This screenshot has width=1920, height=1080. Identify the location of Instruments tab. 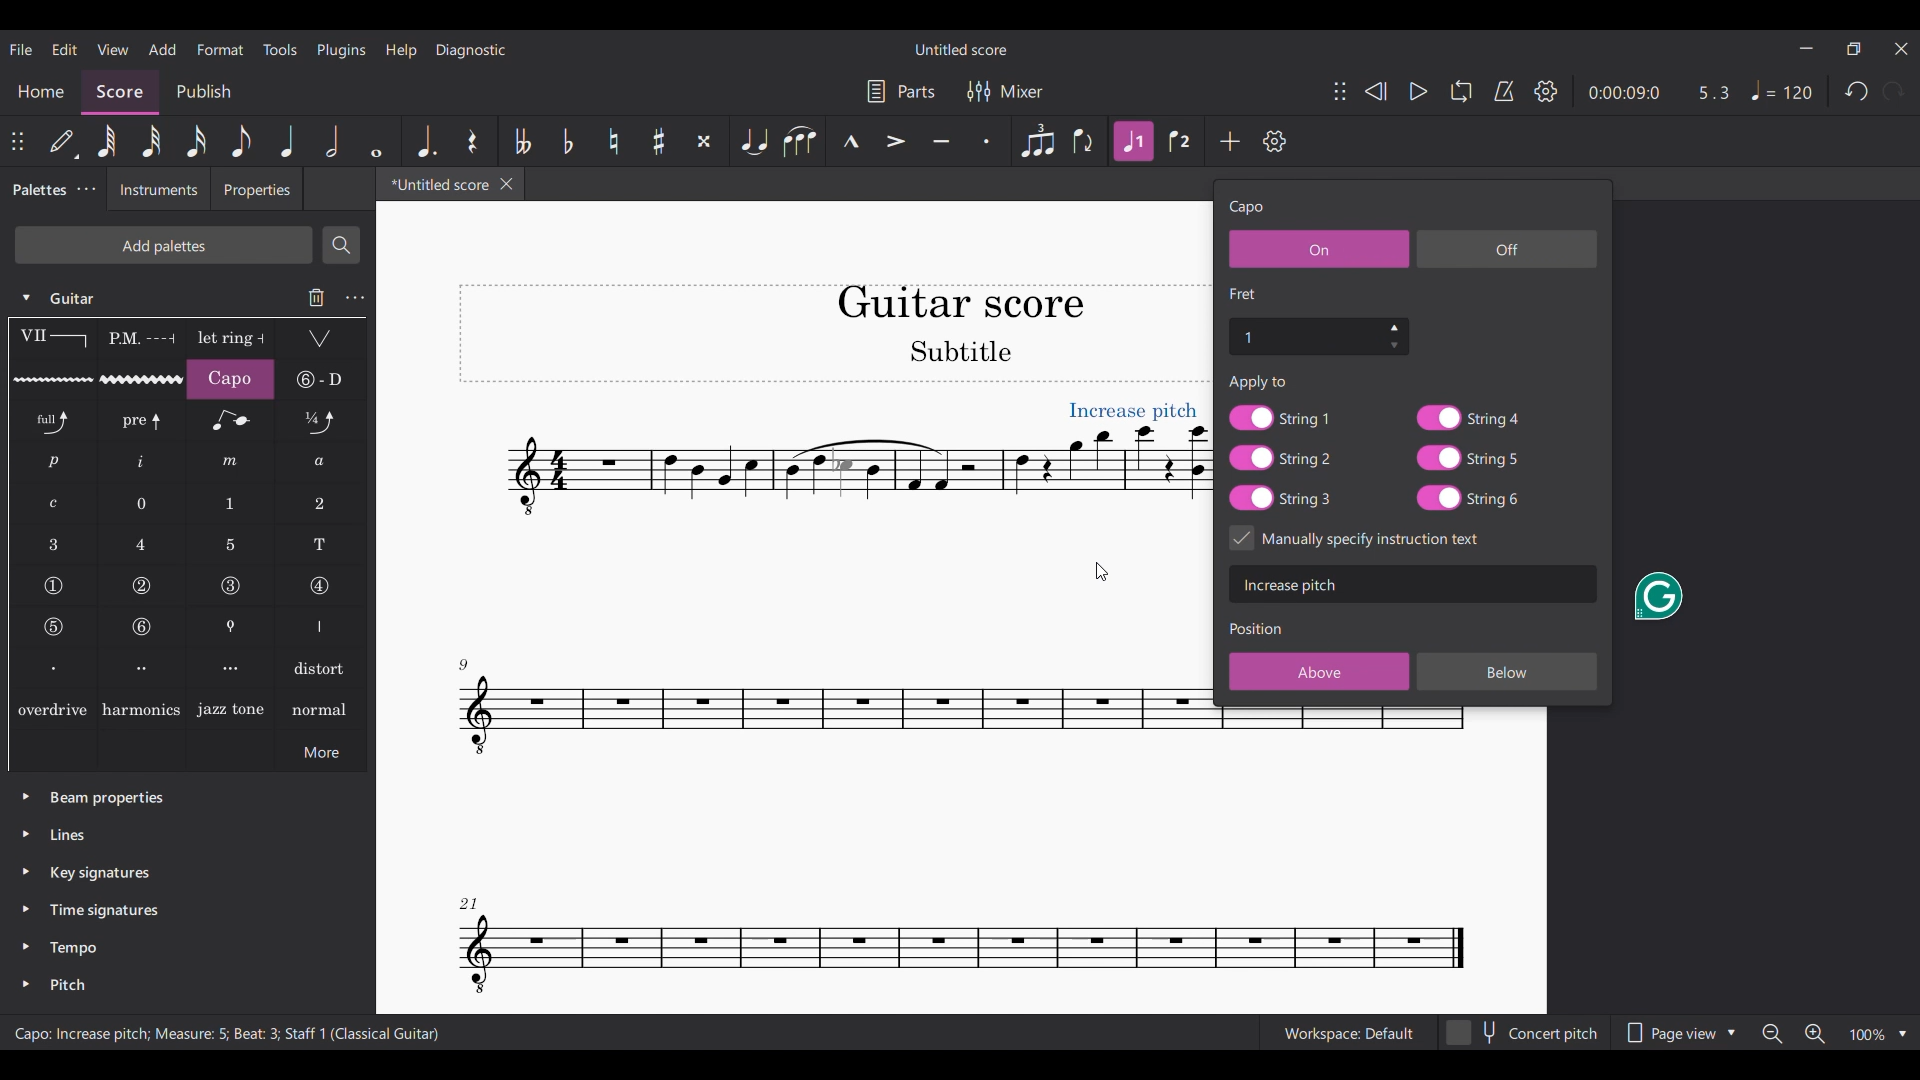
(158, 189).